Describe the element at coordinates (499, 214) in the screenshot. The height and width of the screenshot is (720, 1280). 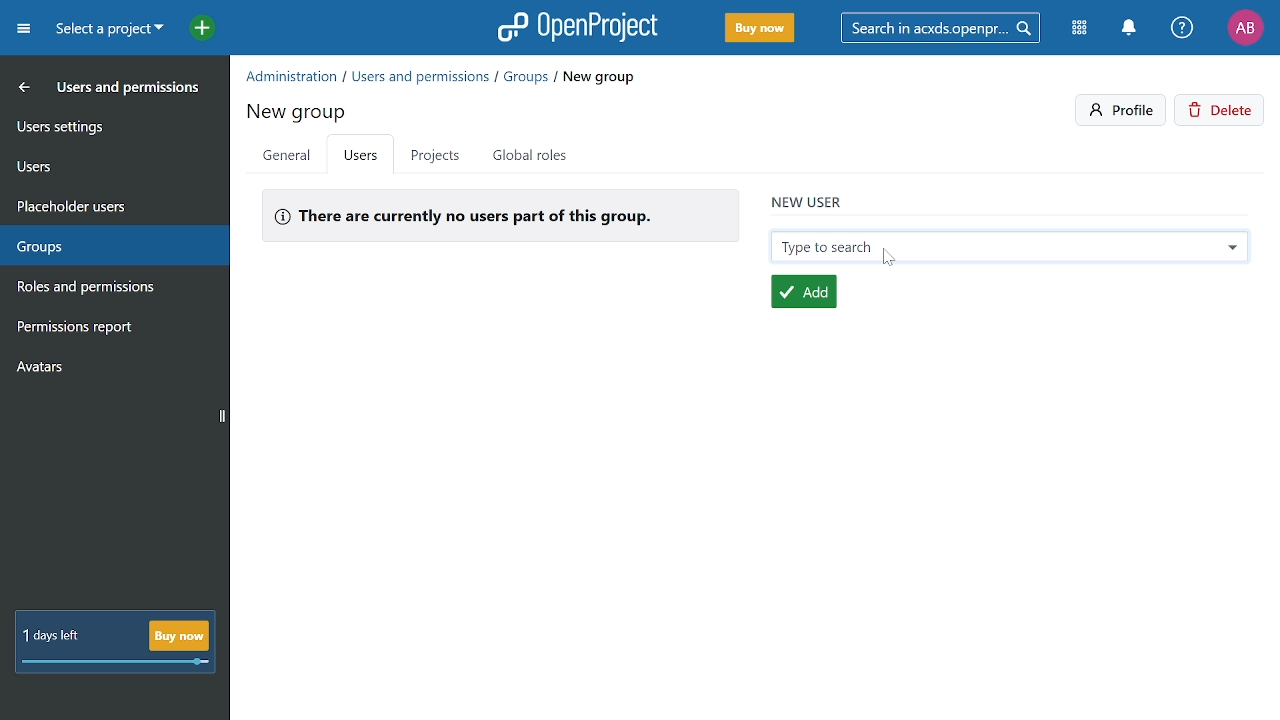
I see `No users in the group` at that location.